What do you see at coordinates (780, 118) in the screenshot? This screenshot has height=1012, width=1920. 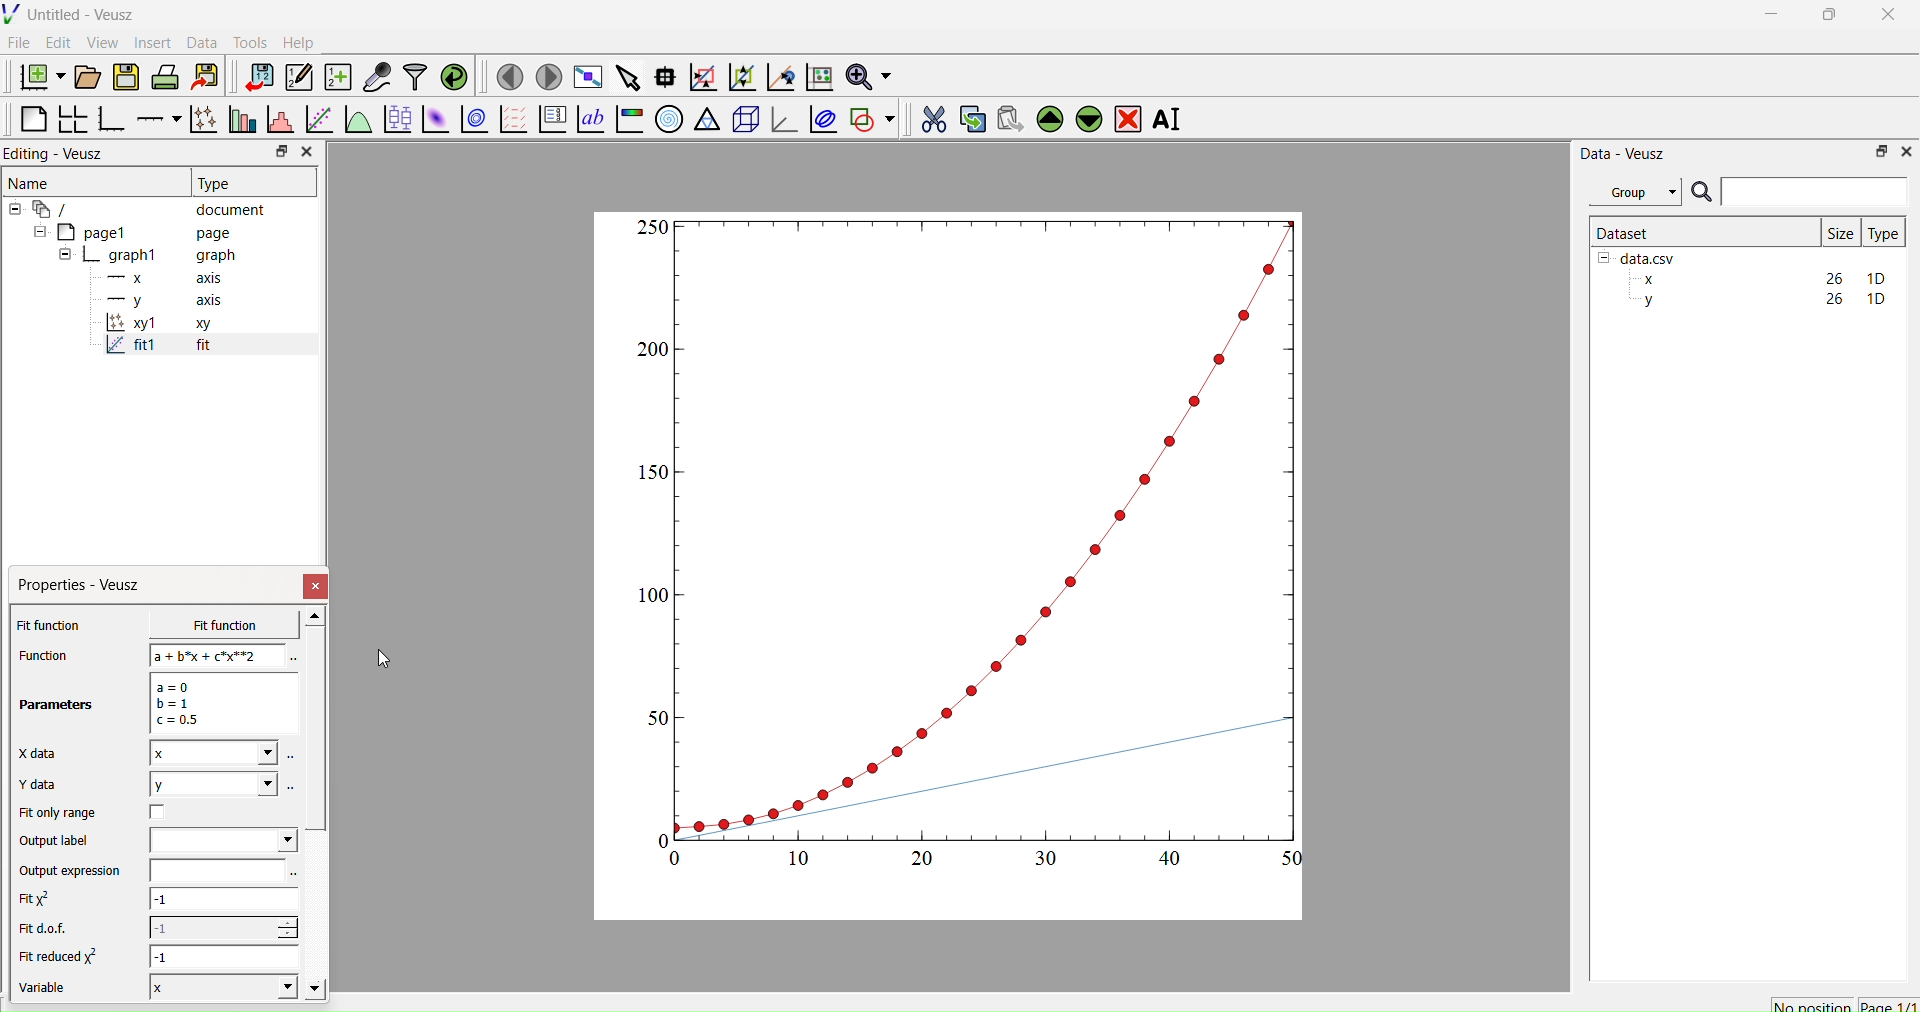 I see `3d Graph` at bounding box center [780, 118].